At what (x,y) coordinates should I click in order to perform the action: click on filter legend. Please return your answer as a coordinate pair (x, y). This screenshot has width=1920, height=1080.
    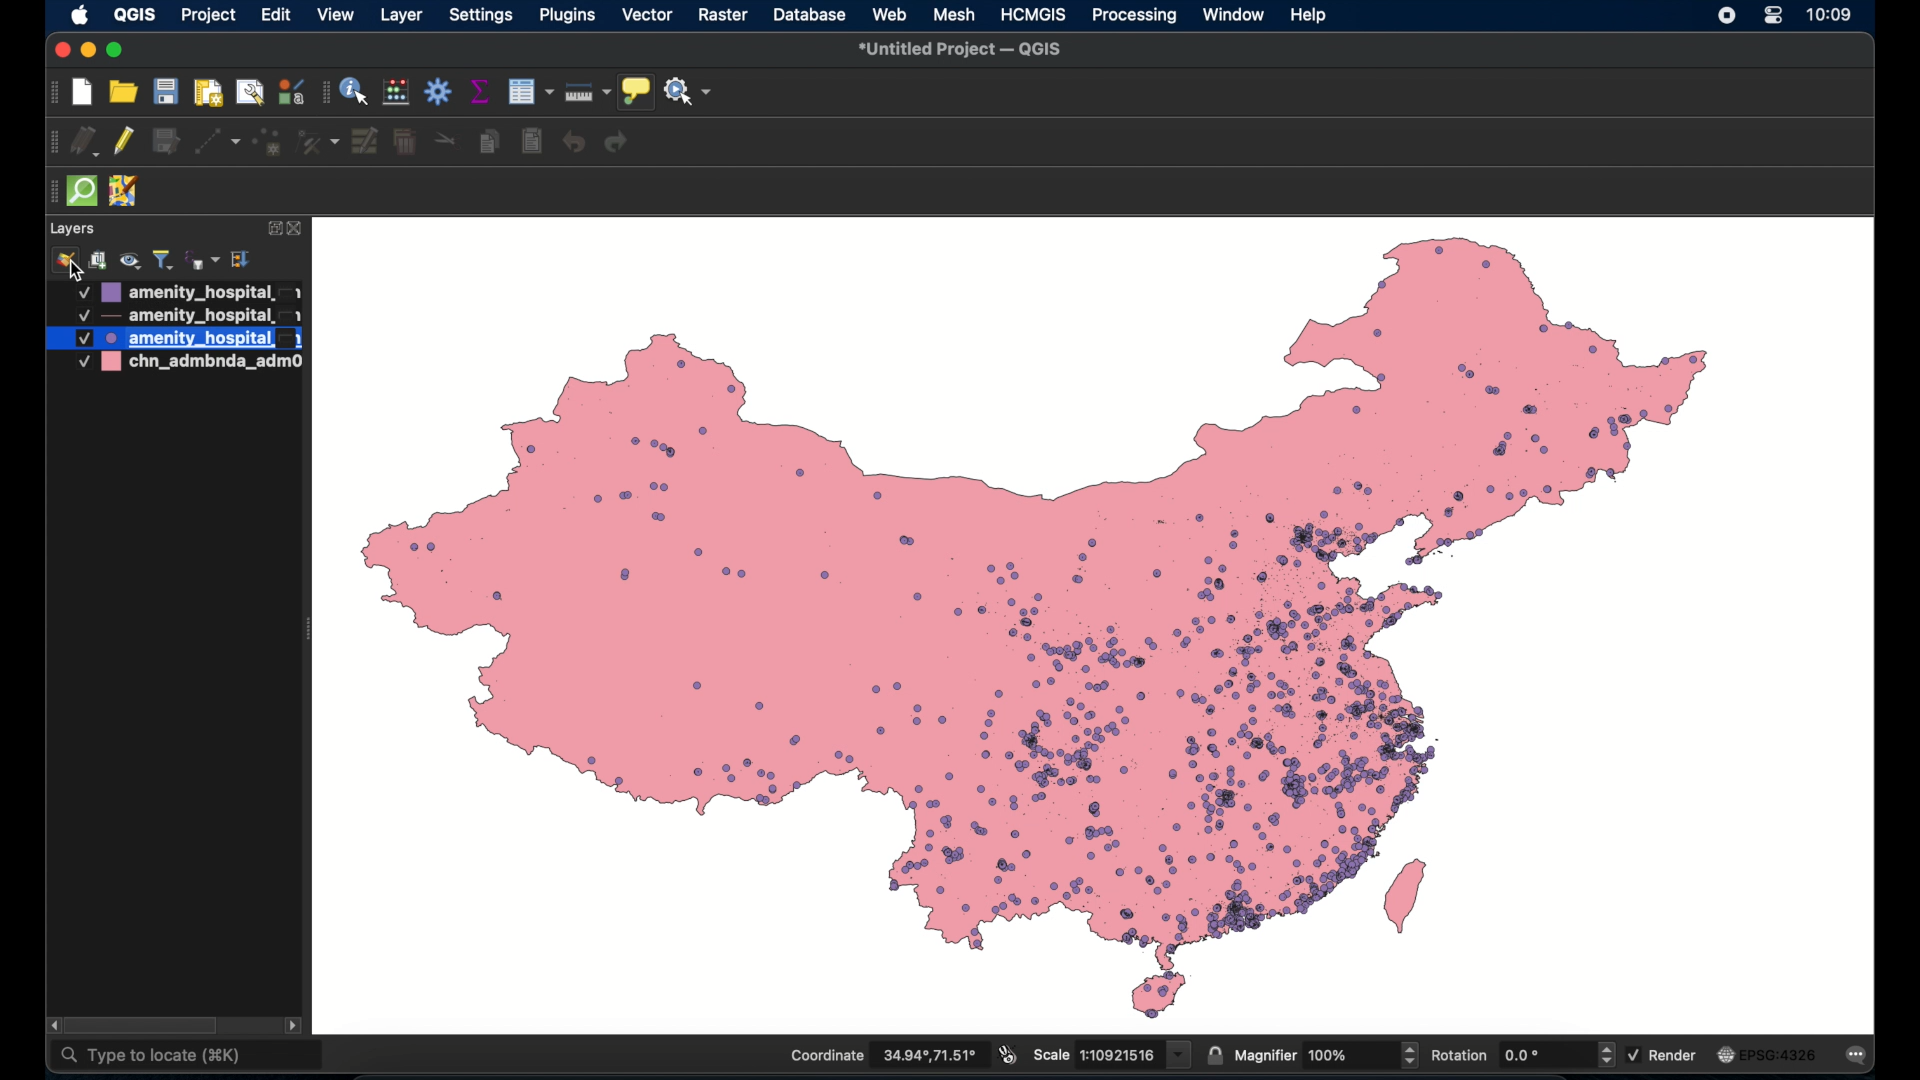
    Looking at the image, I should click on (163, 260).